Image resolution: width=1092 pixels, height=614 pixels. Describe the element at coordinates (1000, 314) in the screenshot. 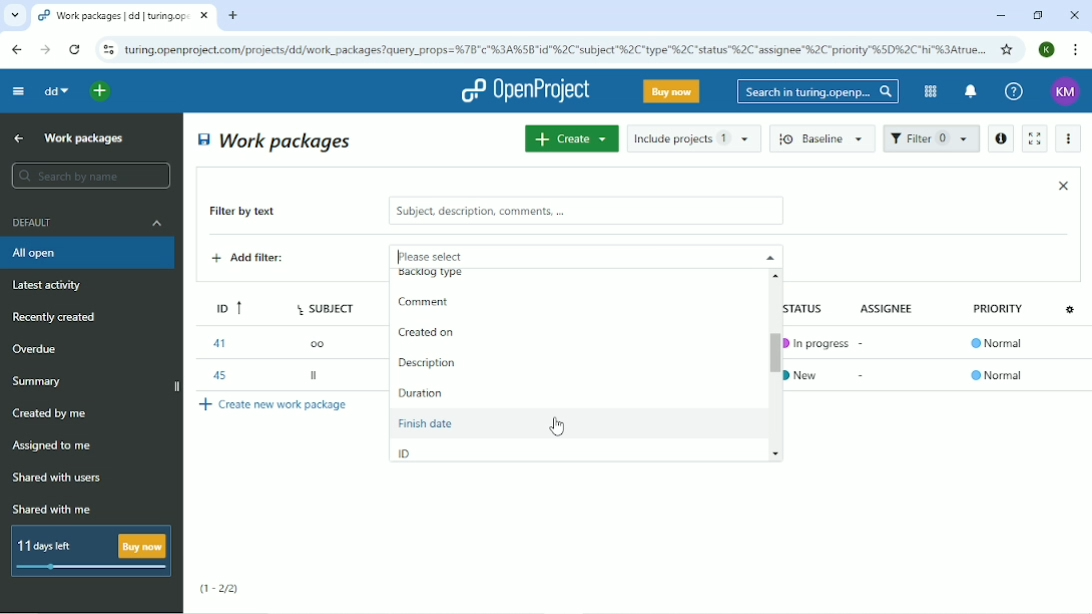

I see `Priority` at that location.